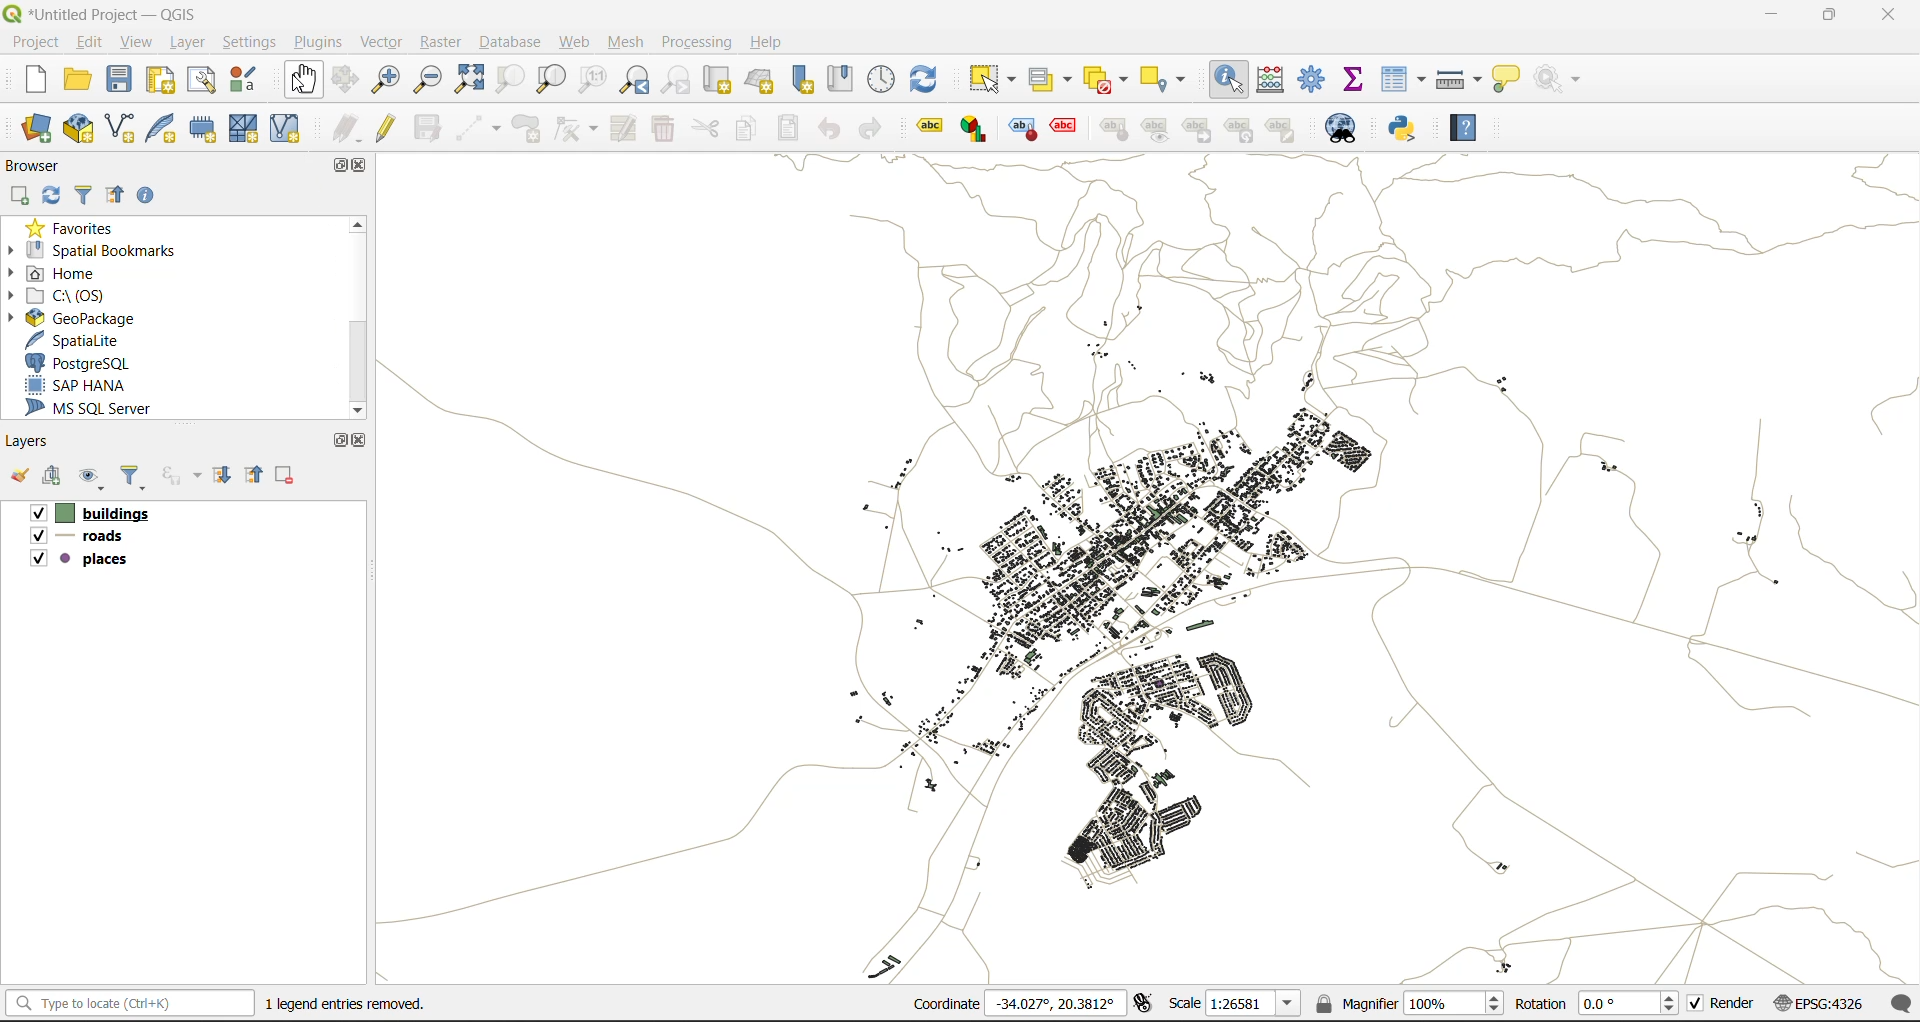  What do you see at coordinates (1407, 128) in the screenshot?
I see `python` at bounding box center [1407, 128].